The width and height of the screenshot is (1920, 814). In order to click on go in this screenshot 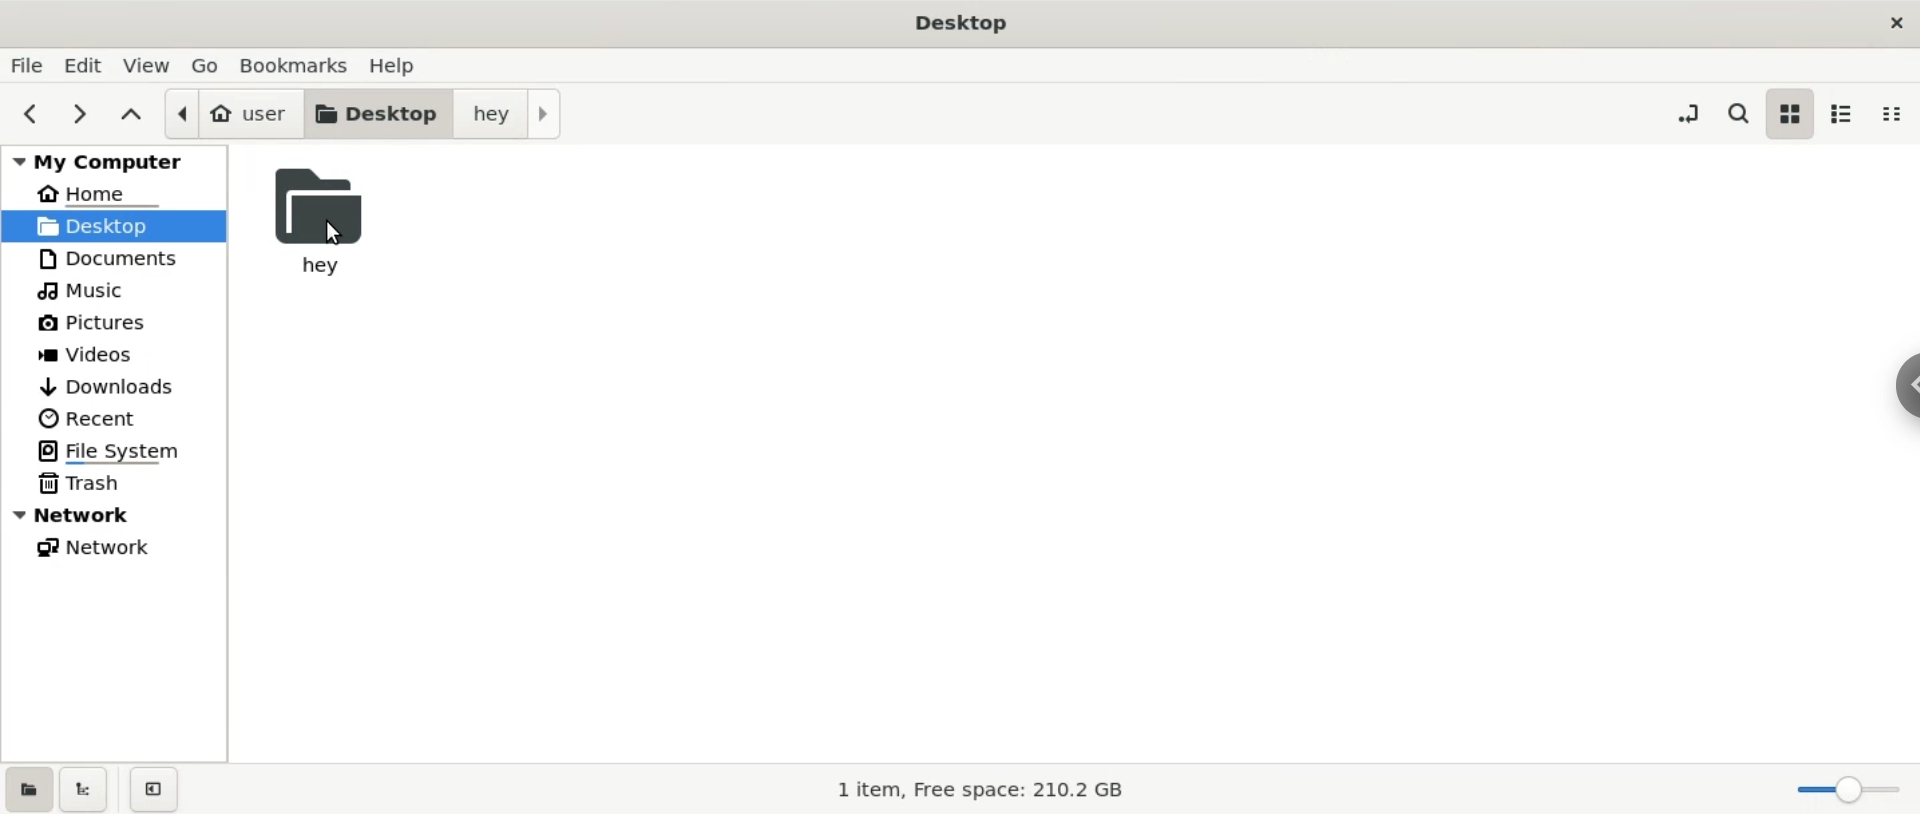, I will do `click(200, 66)`.